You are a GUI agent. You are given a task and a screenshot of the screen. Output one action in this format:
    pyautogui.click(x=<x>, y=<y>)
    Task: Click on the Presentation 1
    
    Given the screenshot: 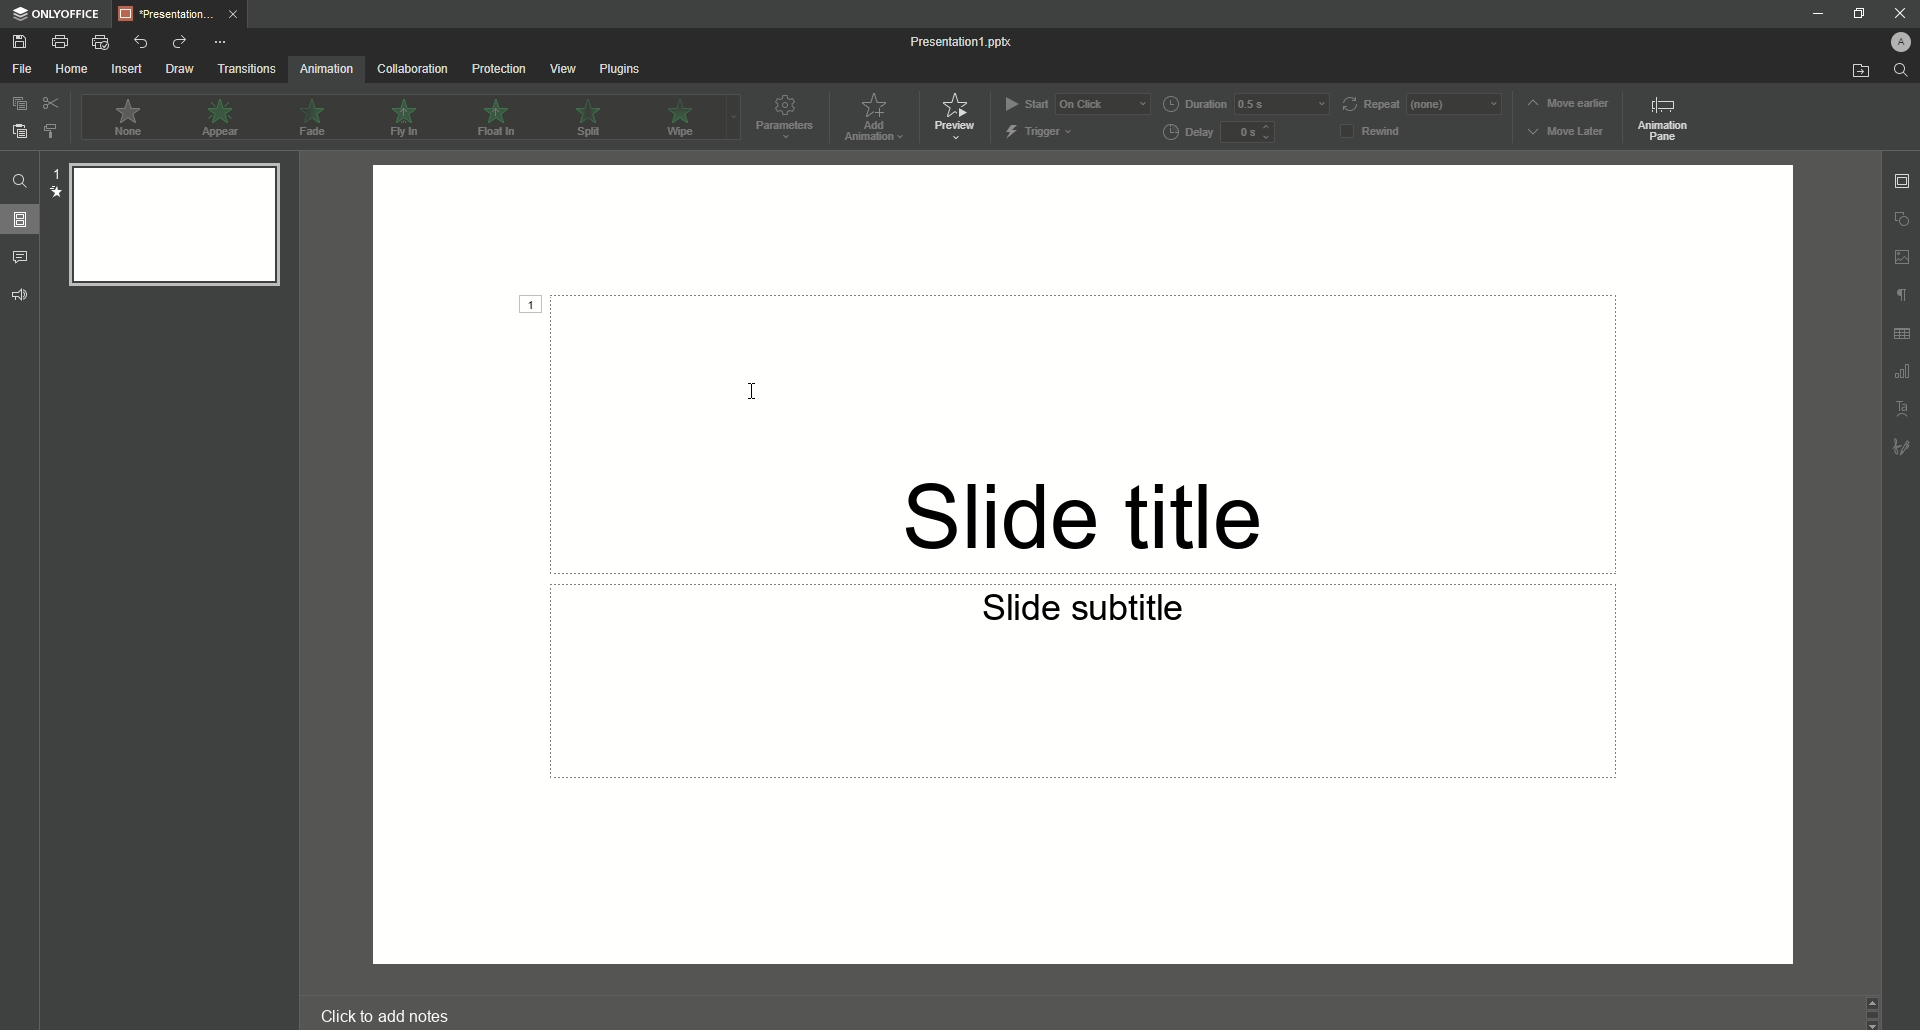 What is the action you would take?
    pyautogui.click(x=963, y=43)
    